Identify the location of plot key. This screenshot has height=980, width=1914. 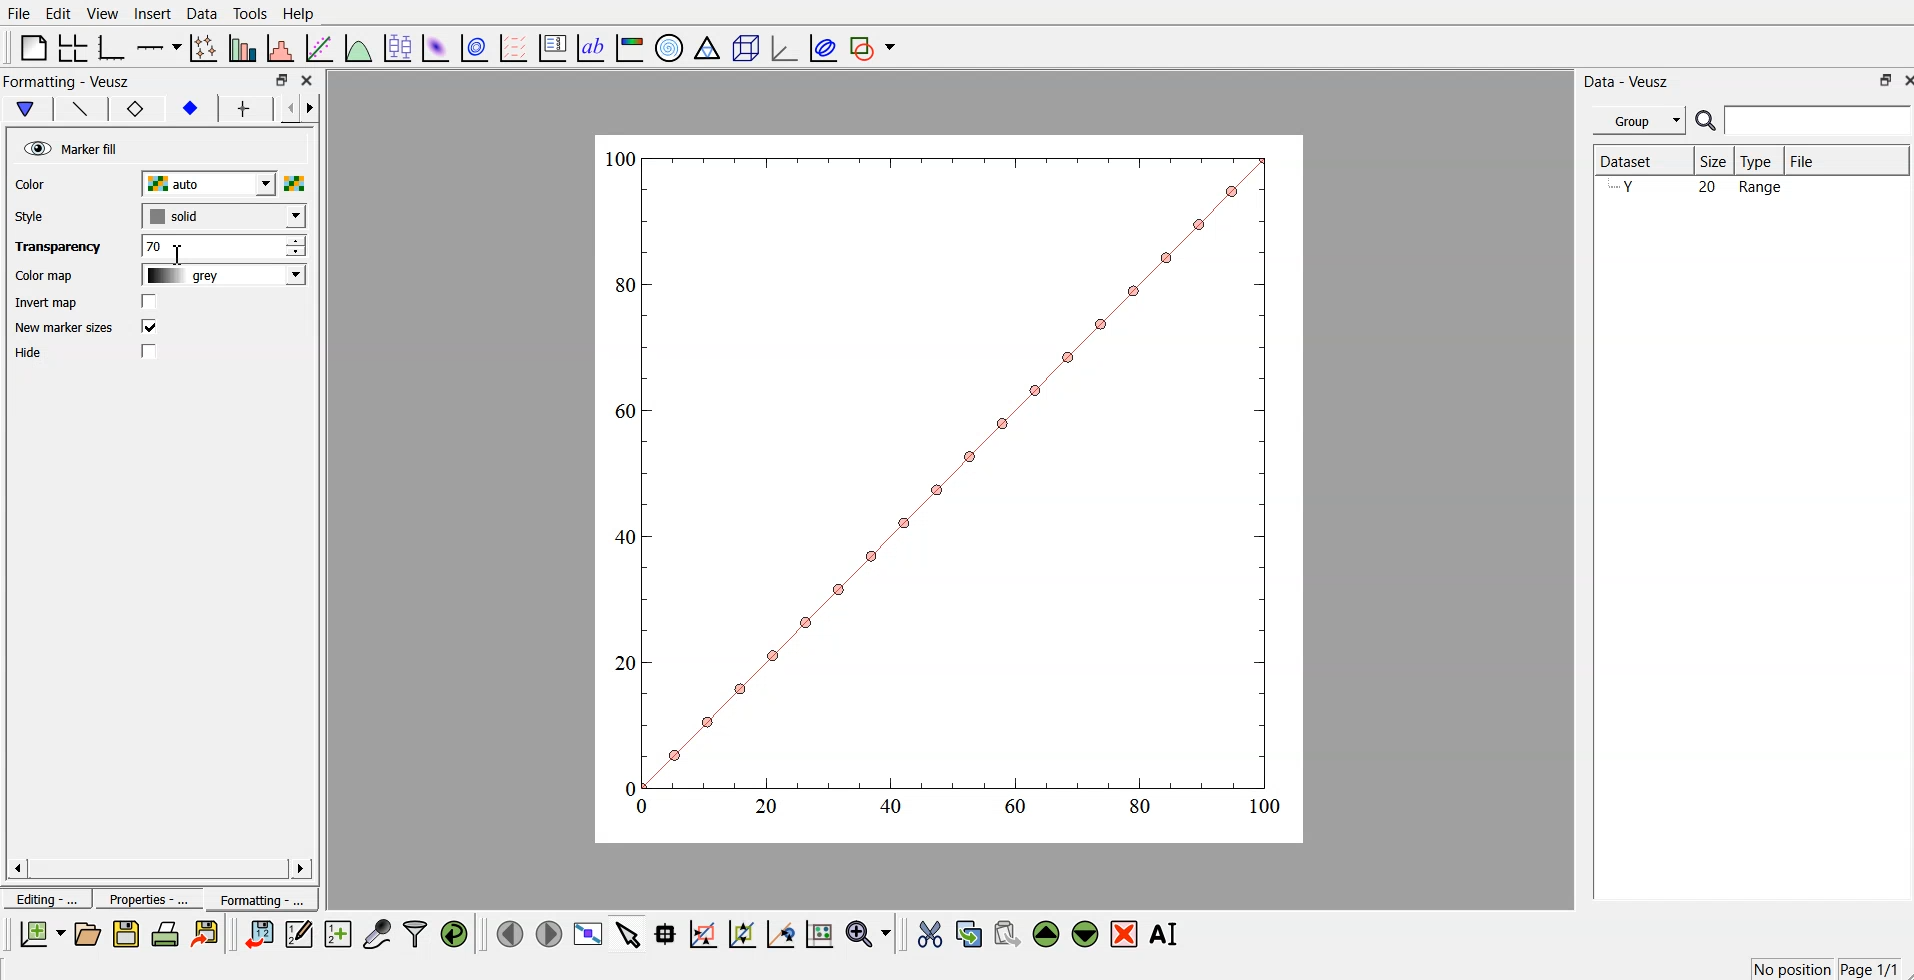
(553, 46).